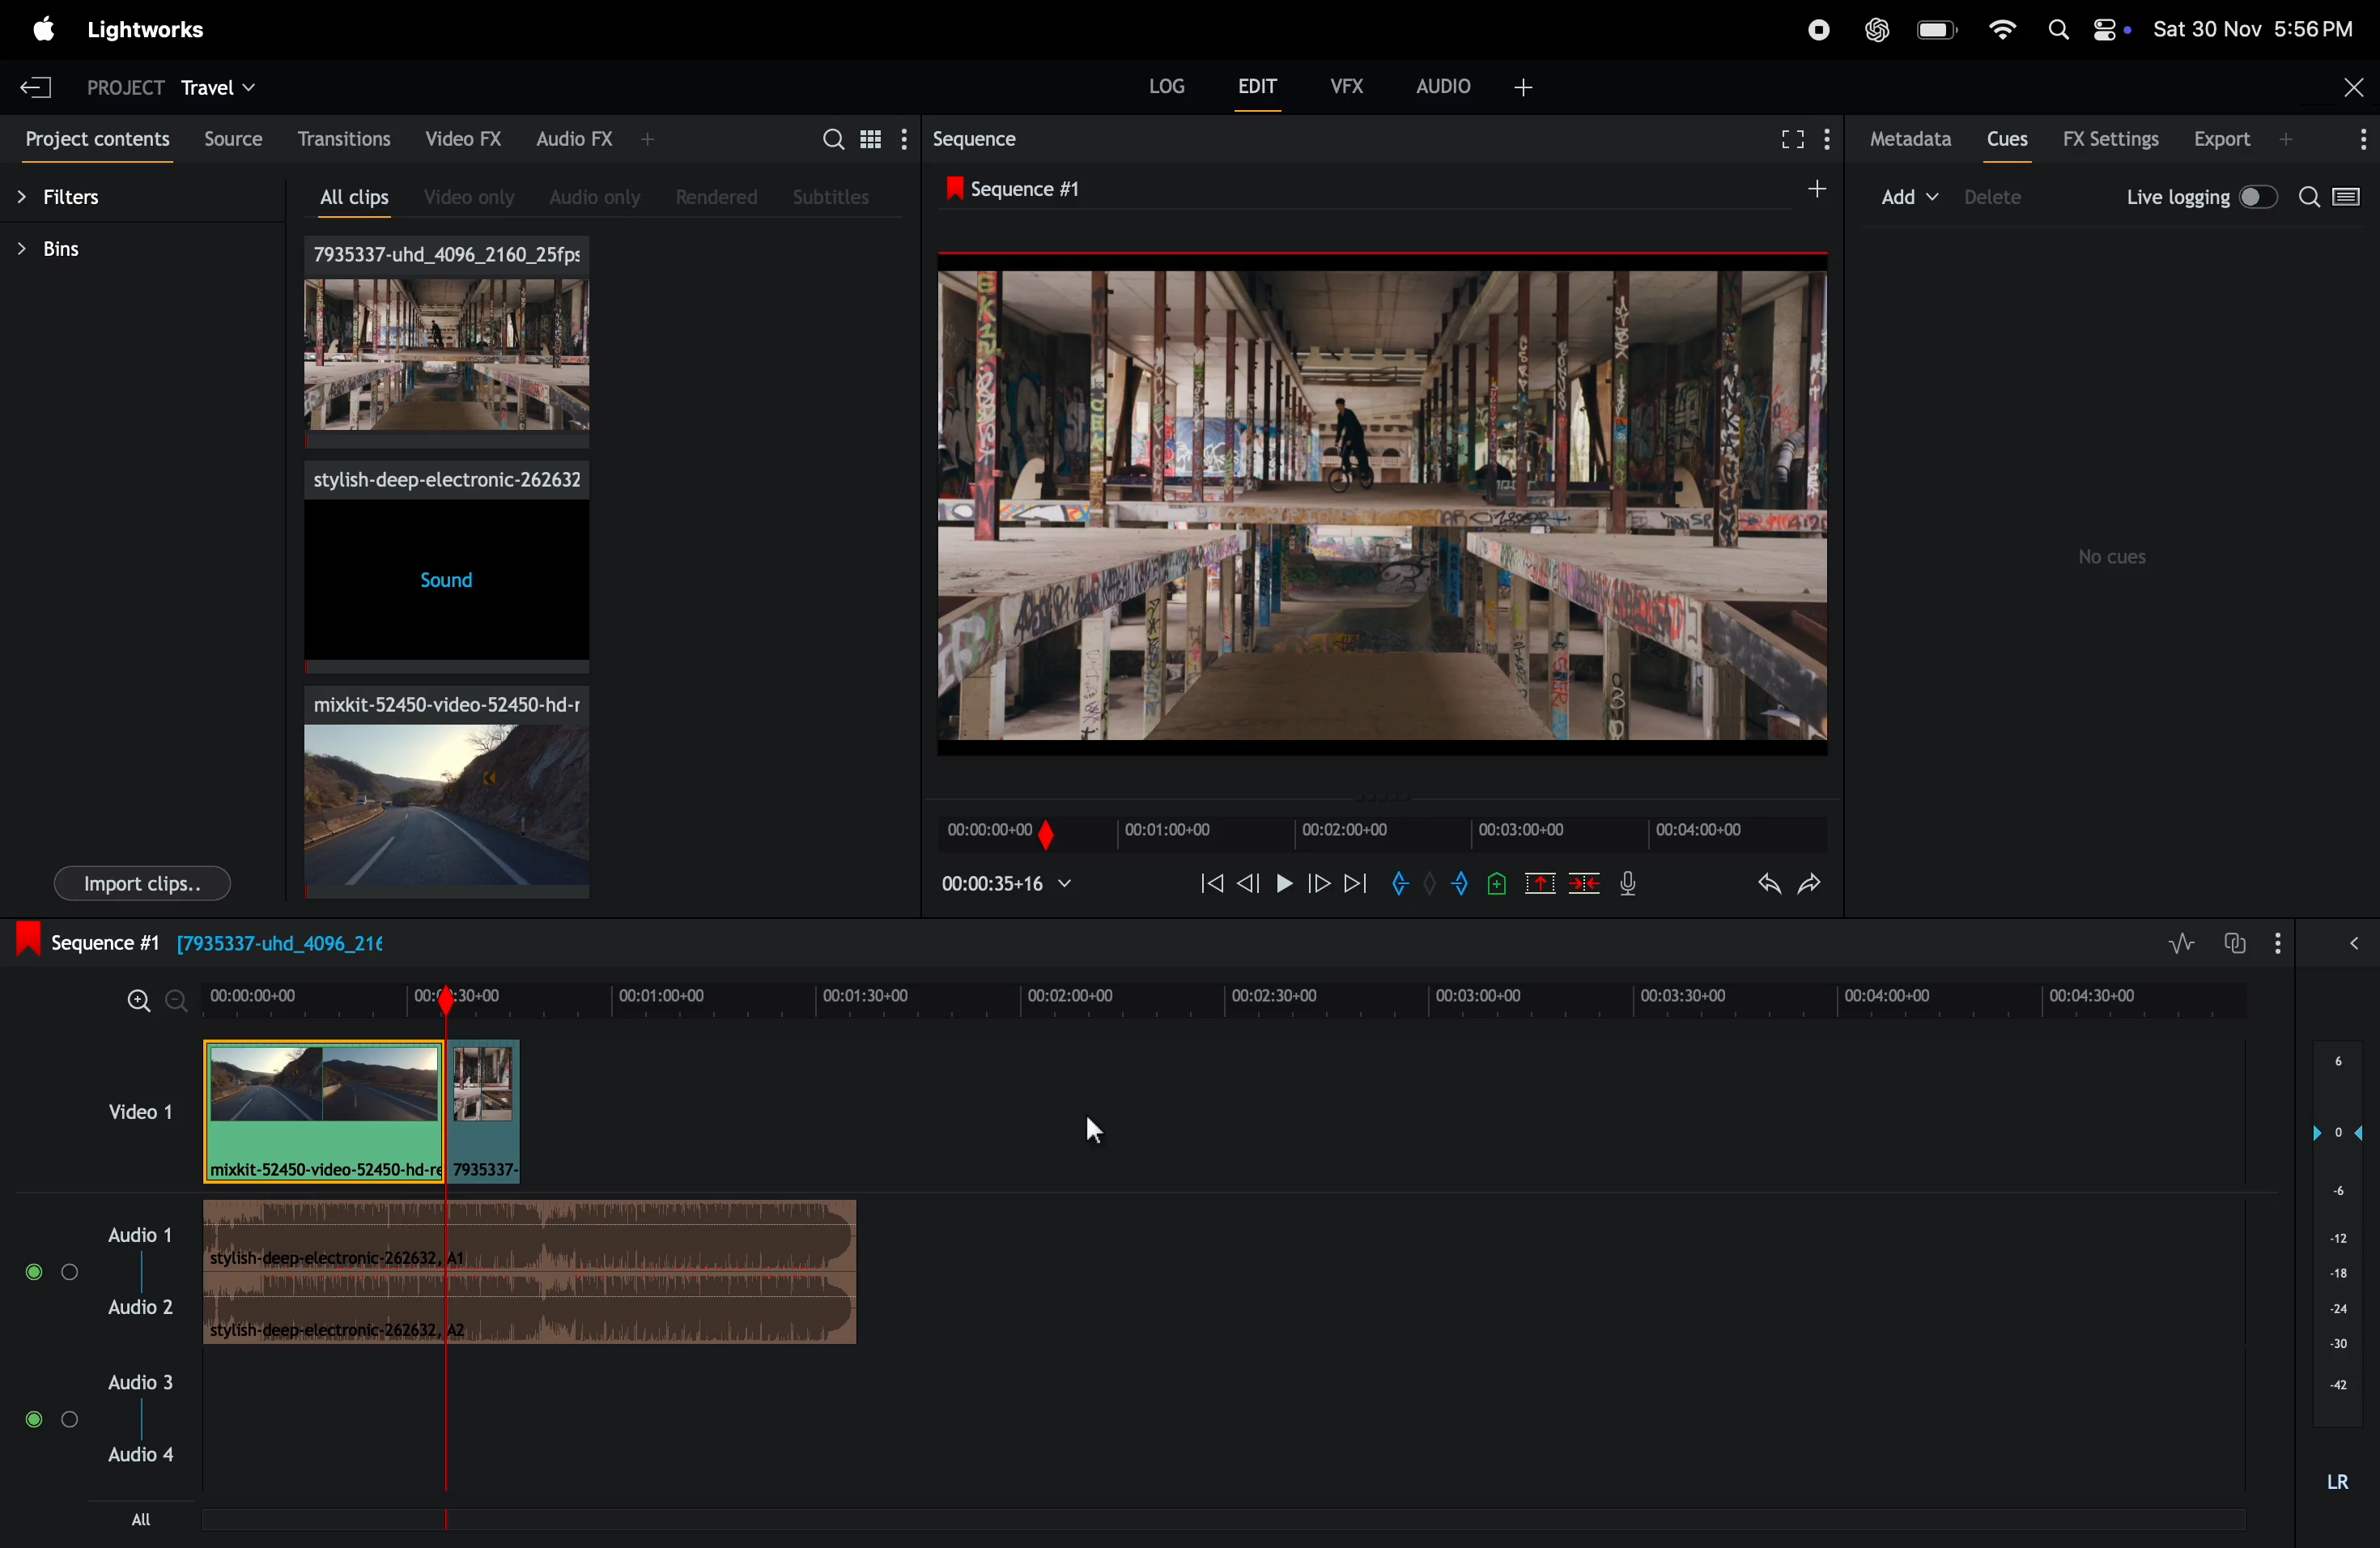 The image size is (2380, 1548). Describe the element at coordinates (1626, 888) in the screenshot. I see `mic` at that location.